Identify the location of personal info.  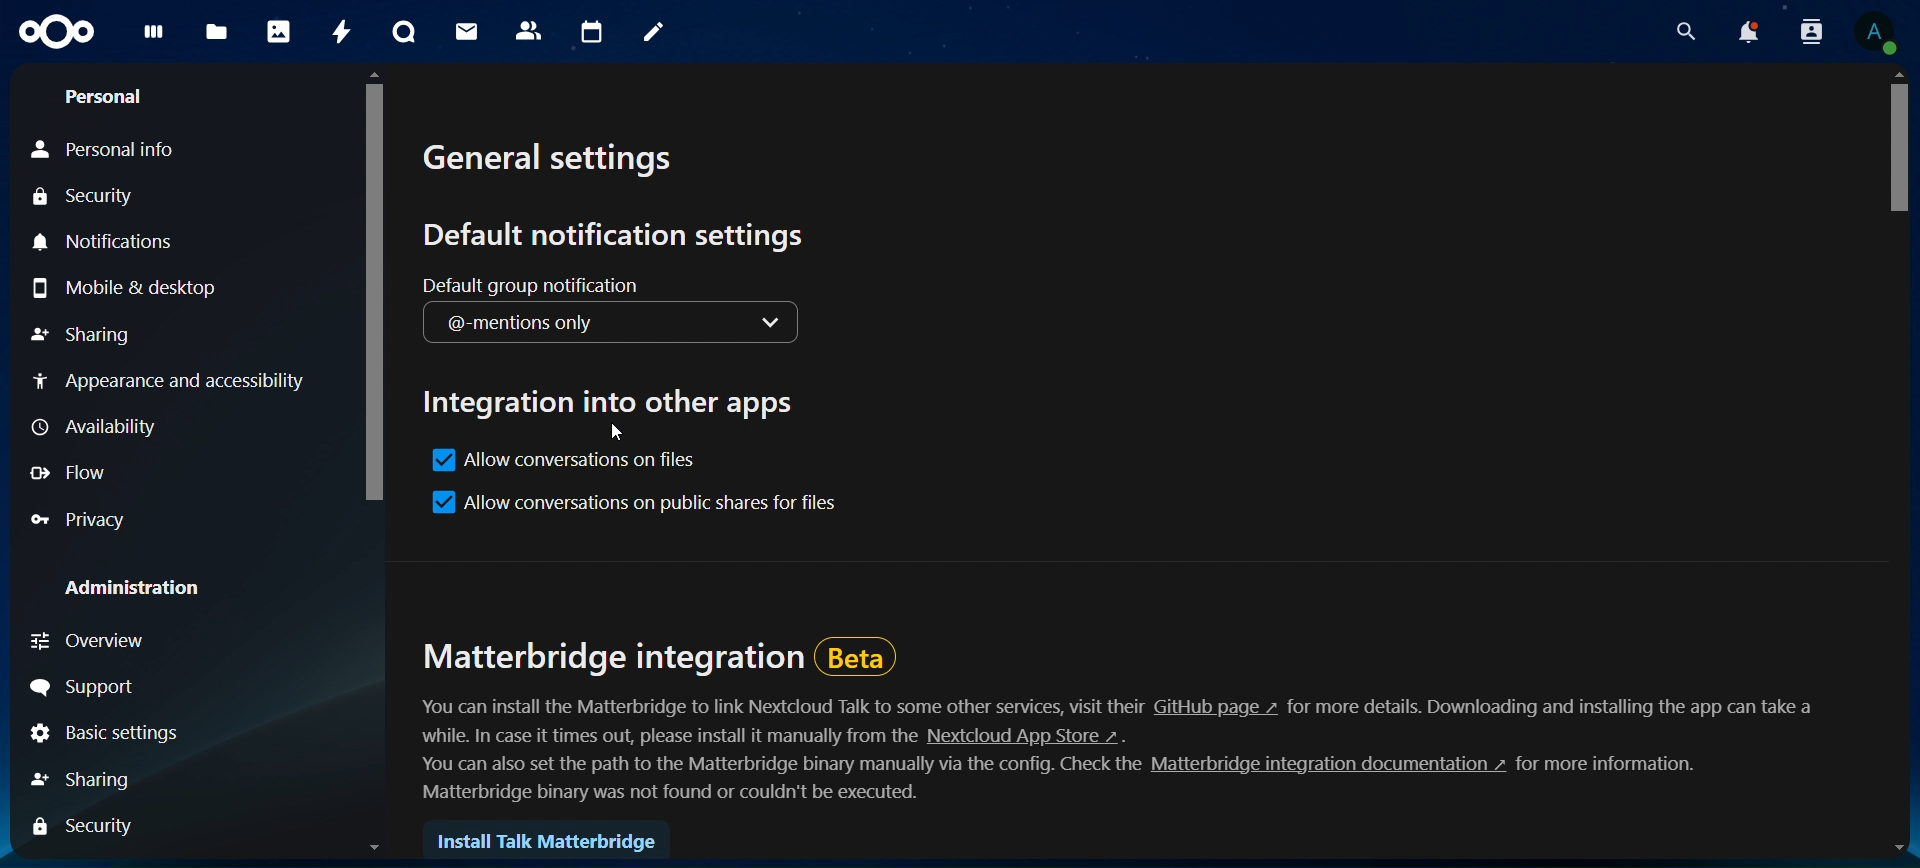
(109, 148).